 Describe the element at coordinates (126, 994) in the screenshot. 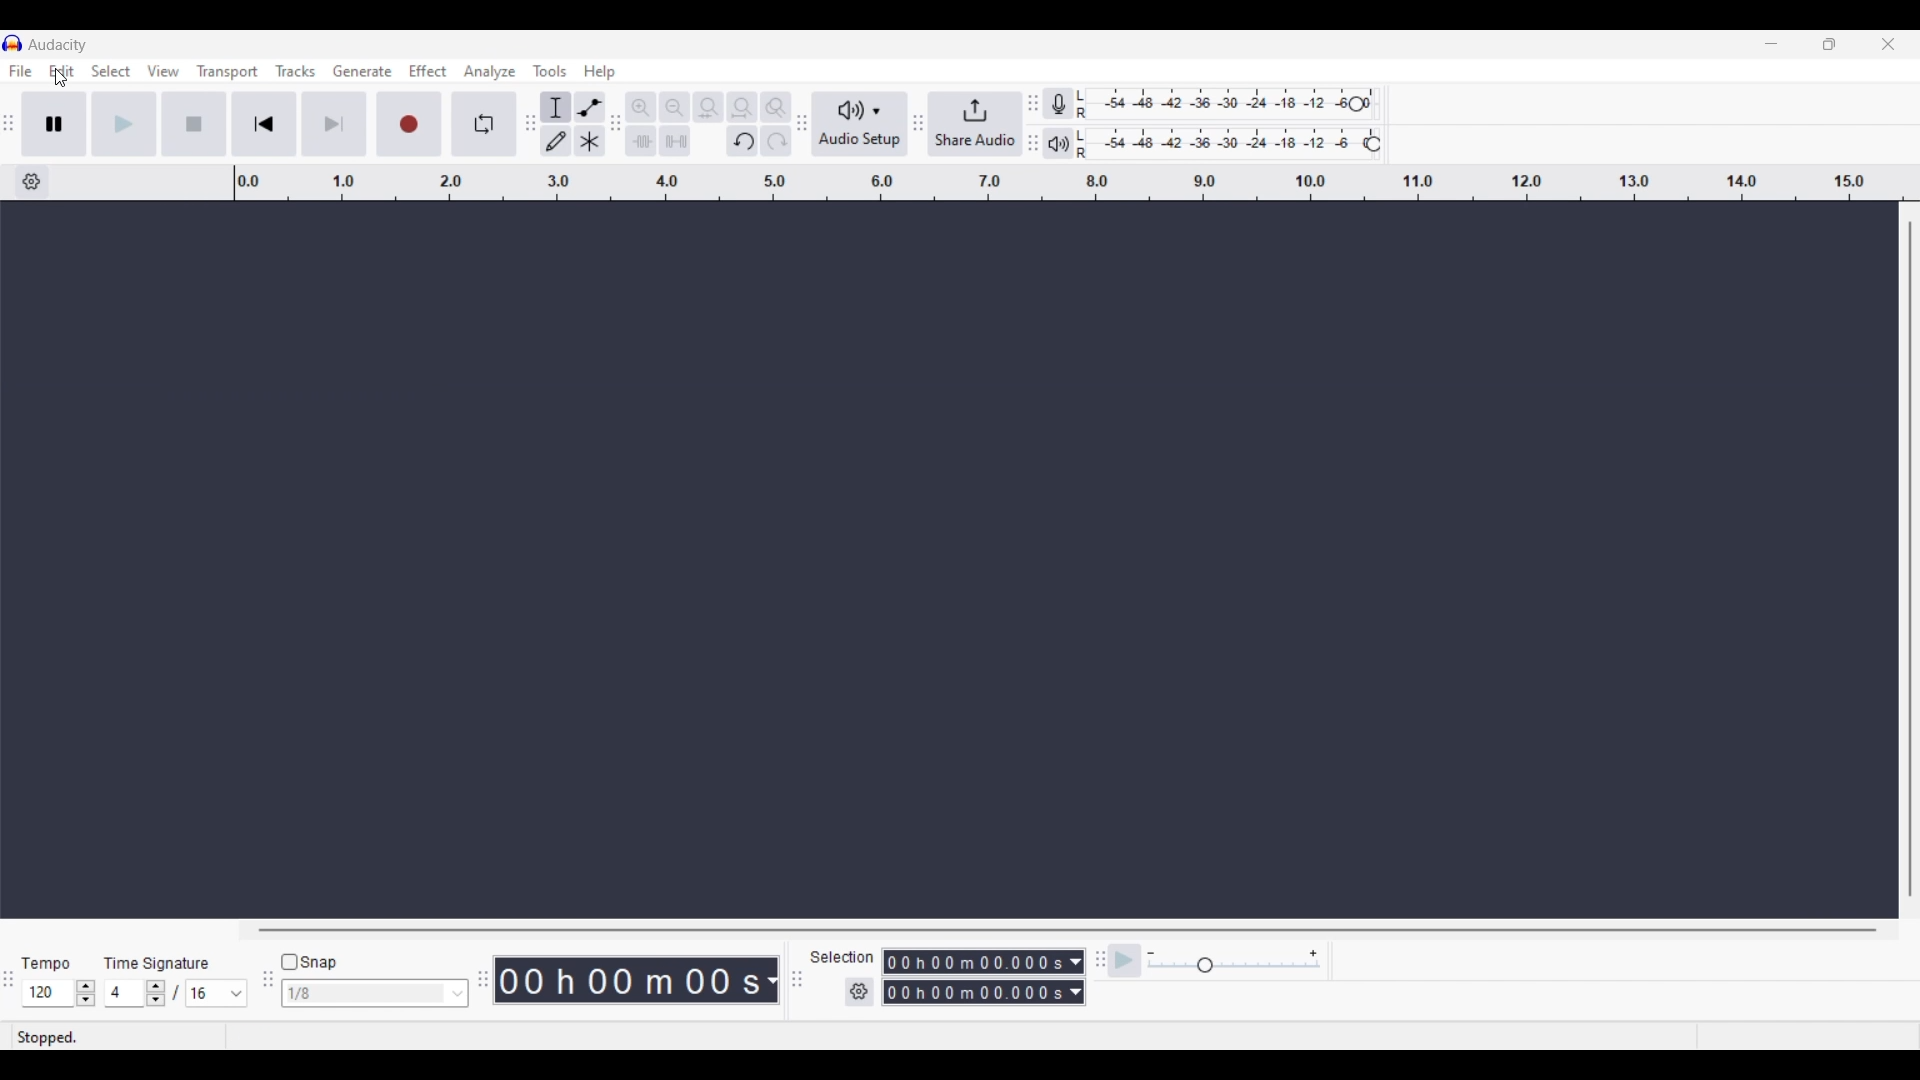

I see `Selected time signature` at that location.